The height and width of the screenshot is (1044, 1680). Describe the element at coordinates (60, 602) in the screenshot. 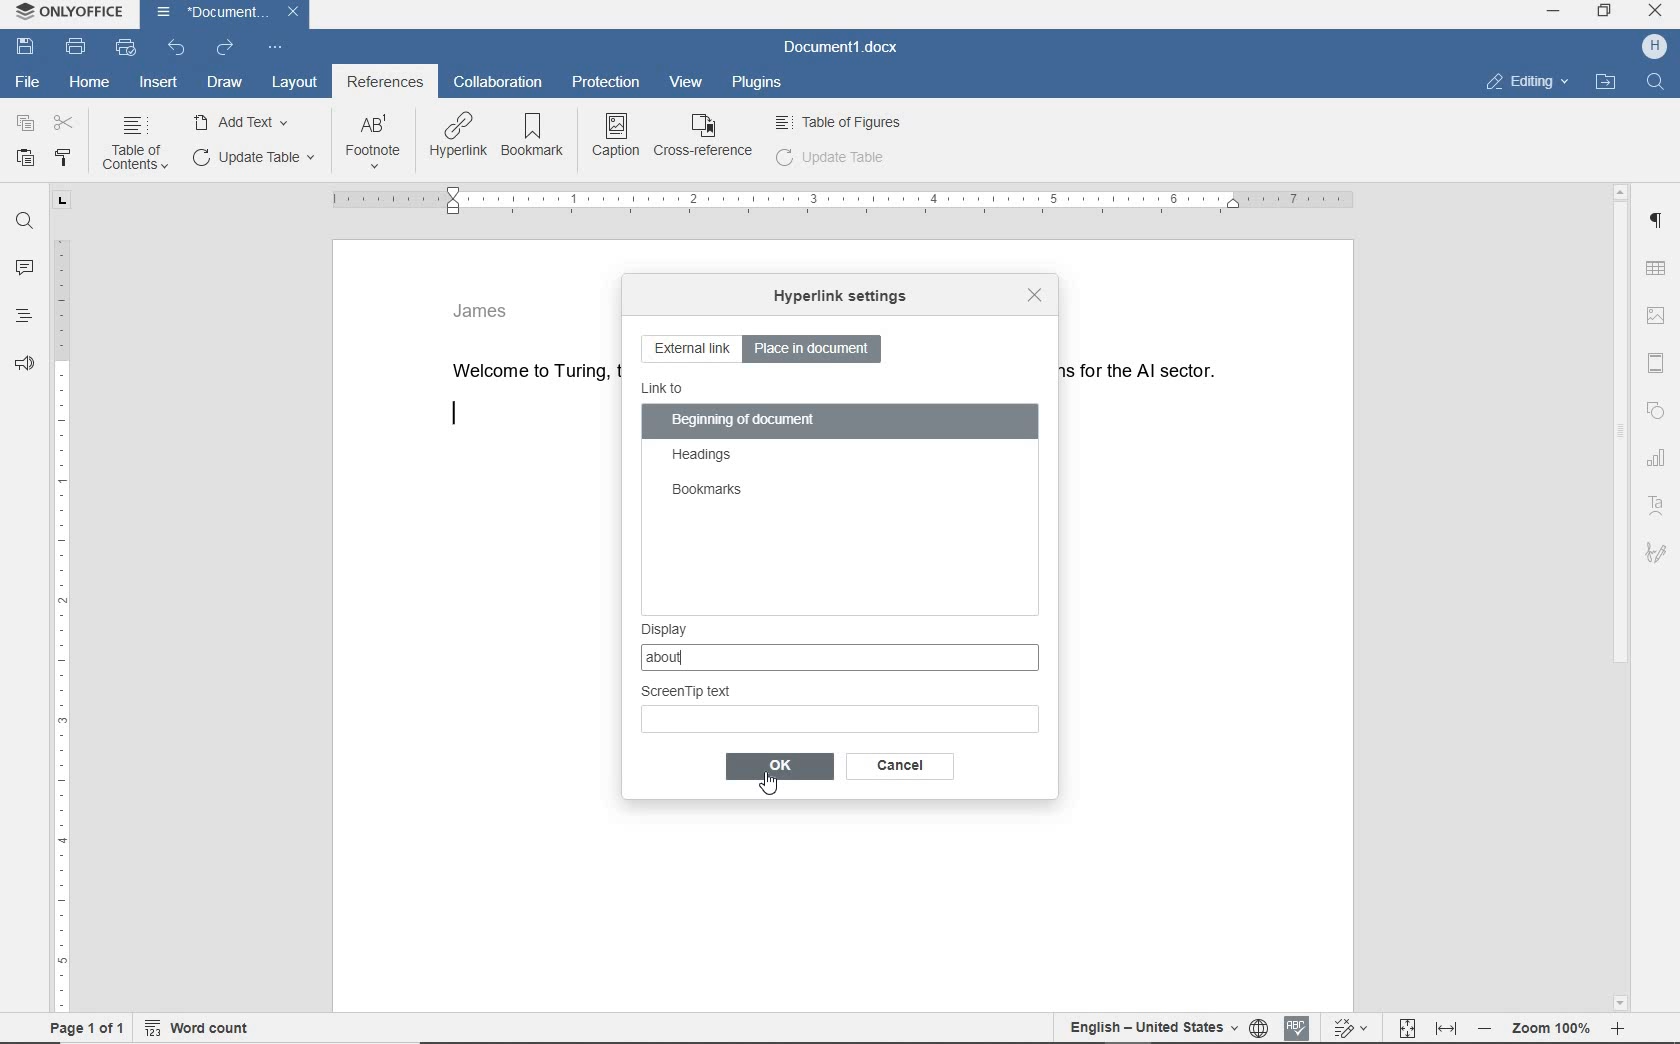

I see `ruler` at that location.